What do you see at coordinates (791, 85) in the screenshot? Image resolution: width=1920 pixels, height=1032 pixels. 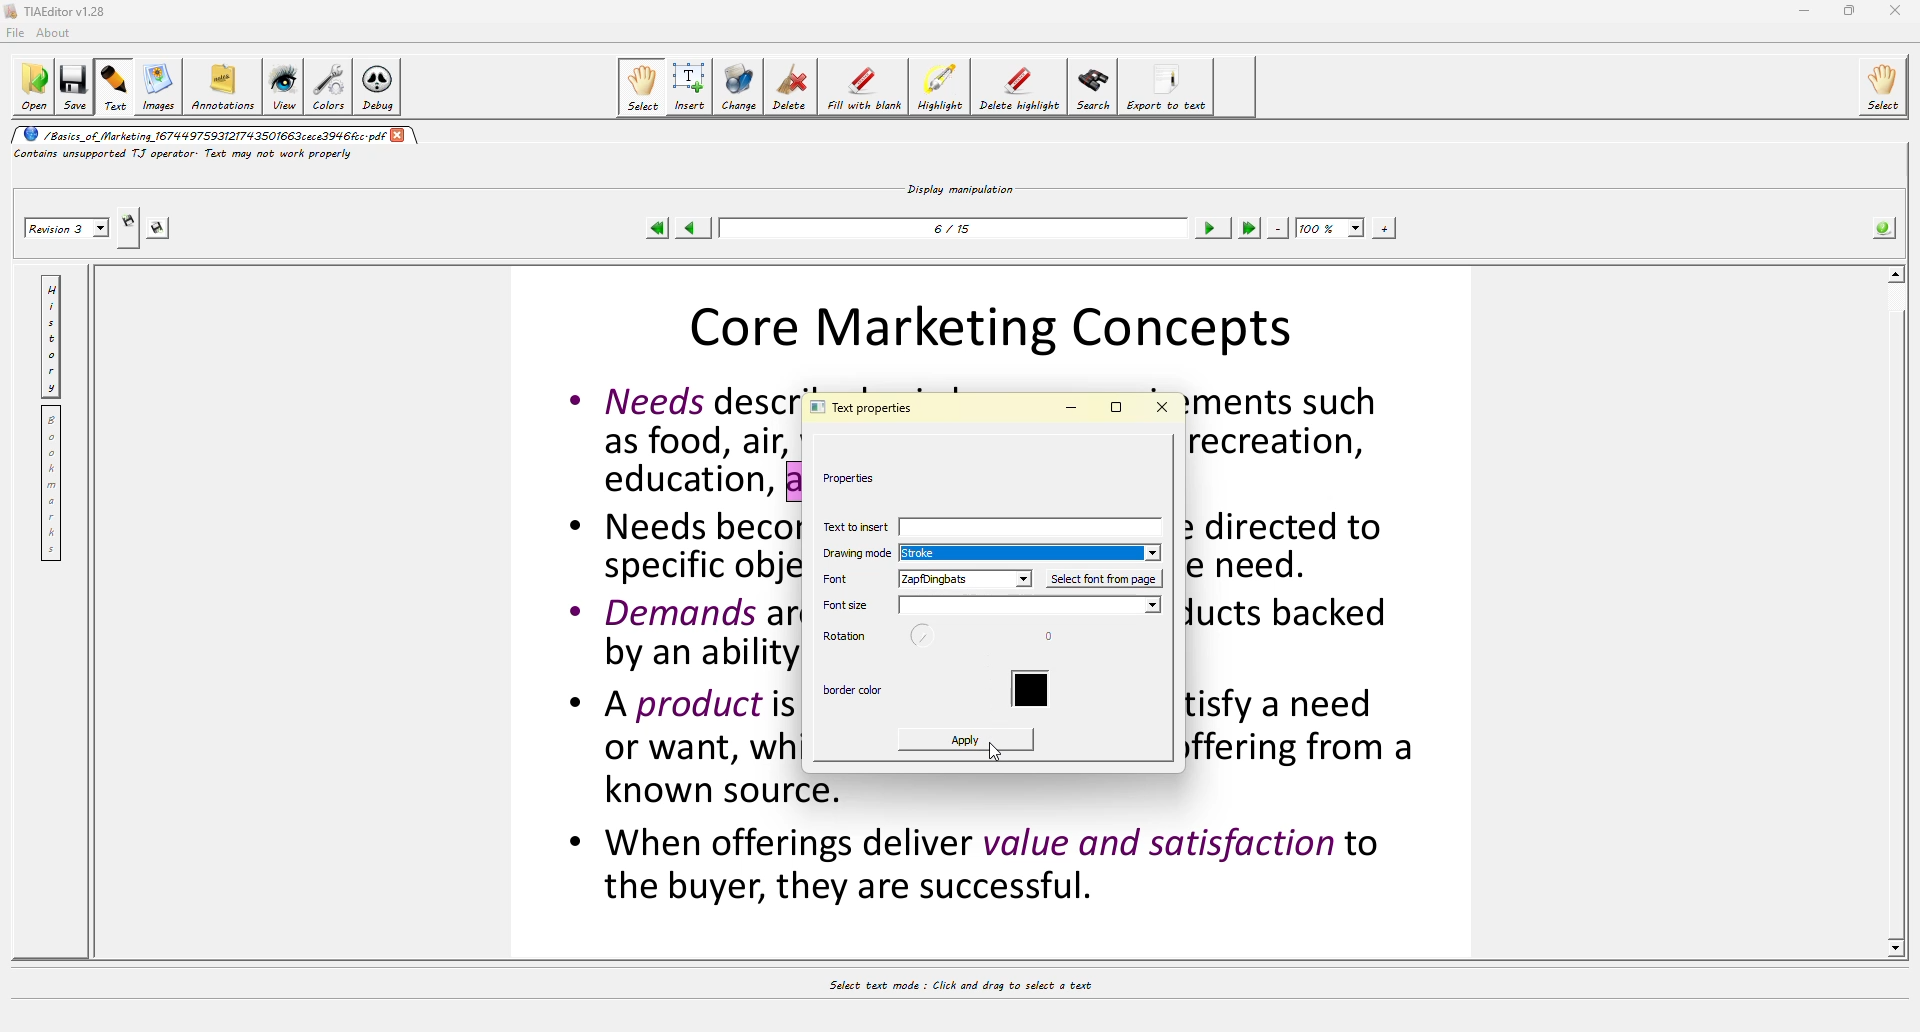 I see `delete` at bounding box center [791, 85].